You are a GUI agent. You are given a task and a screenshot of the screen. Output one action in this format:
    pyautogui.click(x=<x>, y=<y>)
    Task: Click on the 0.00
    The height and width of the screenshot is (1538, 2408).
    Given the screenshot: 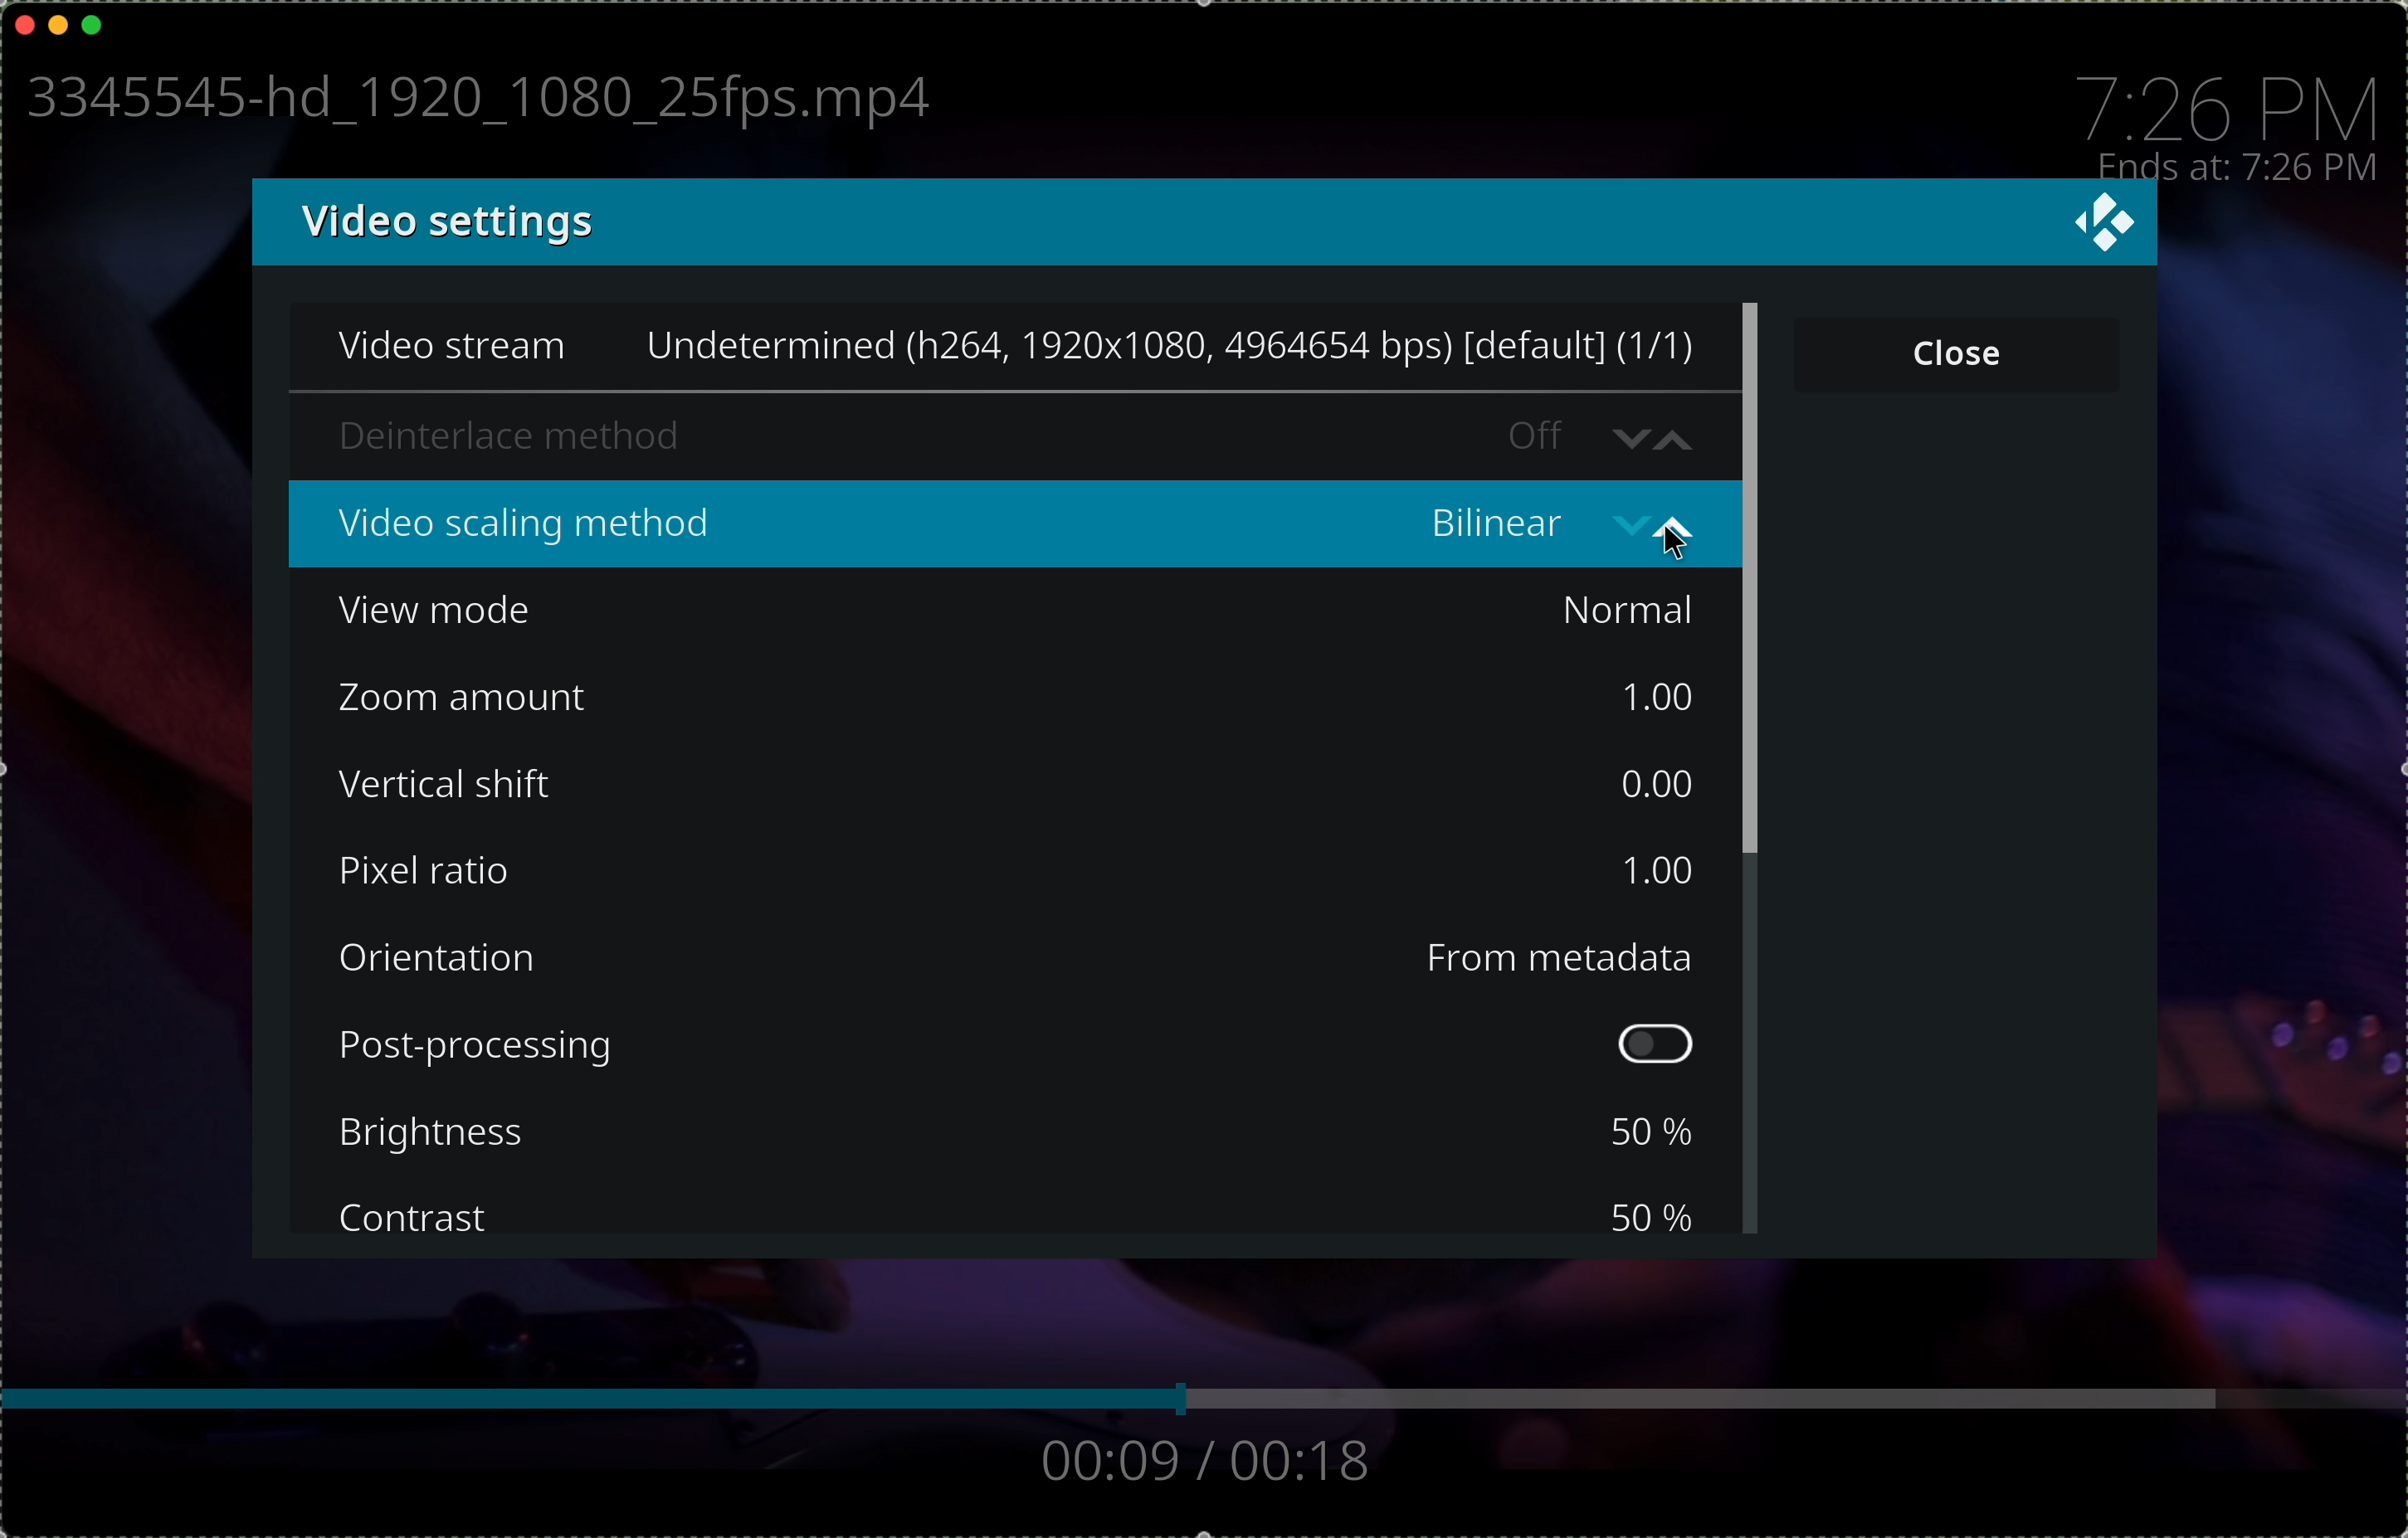 What is the action you would take?
    pyautogui.click(x=1655, y=780)
    